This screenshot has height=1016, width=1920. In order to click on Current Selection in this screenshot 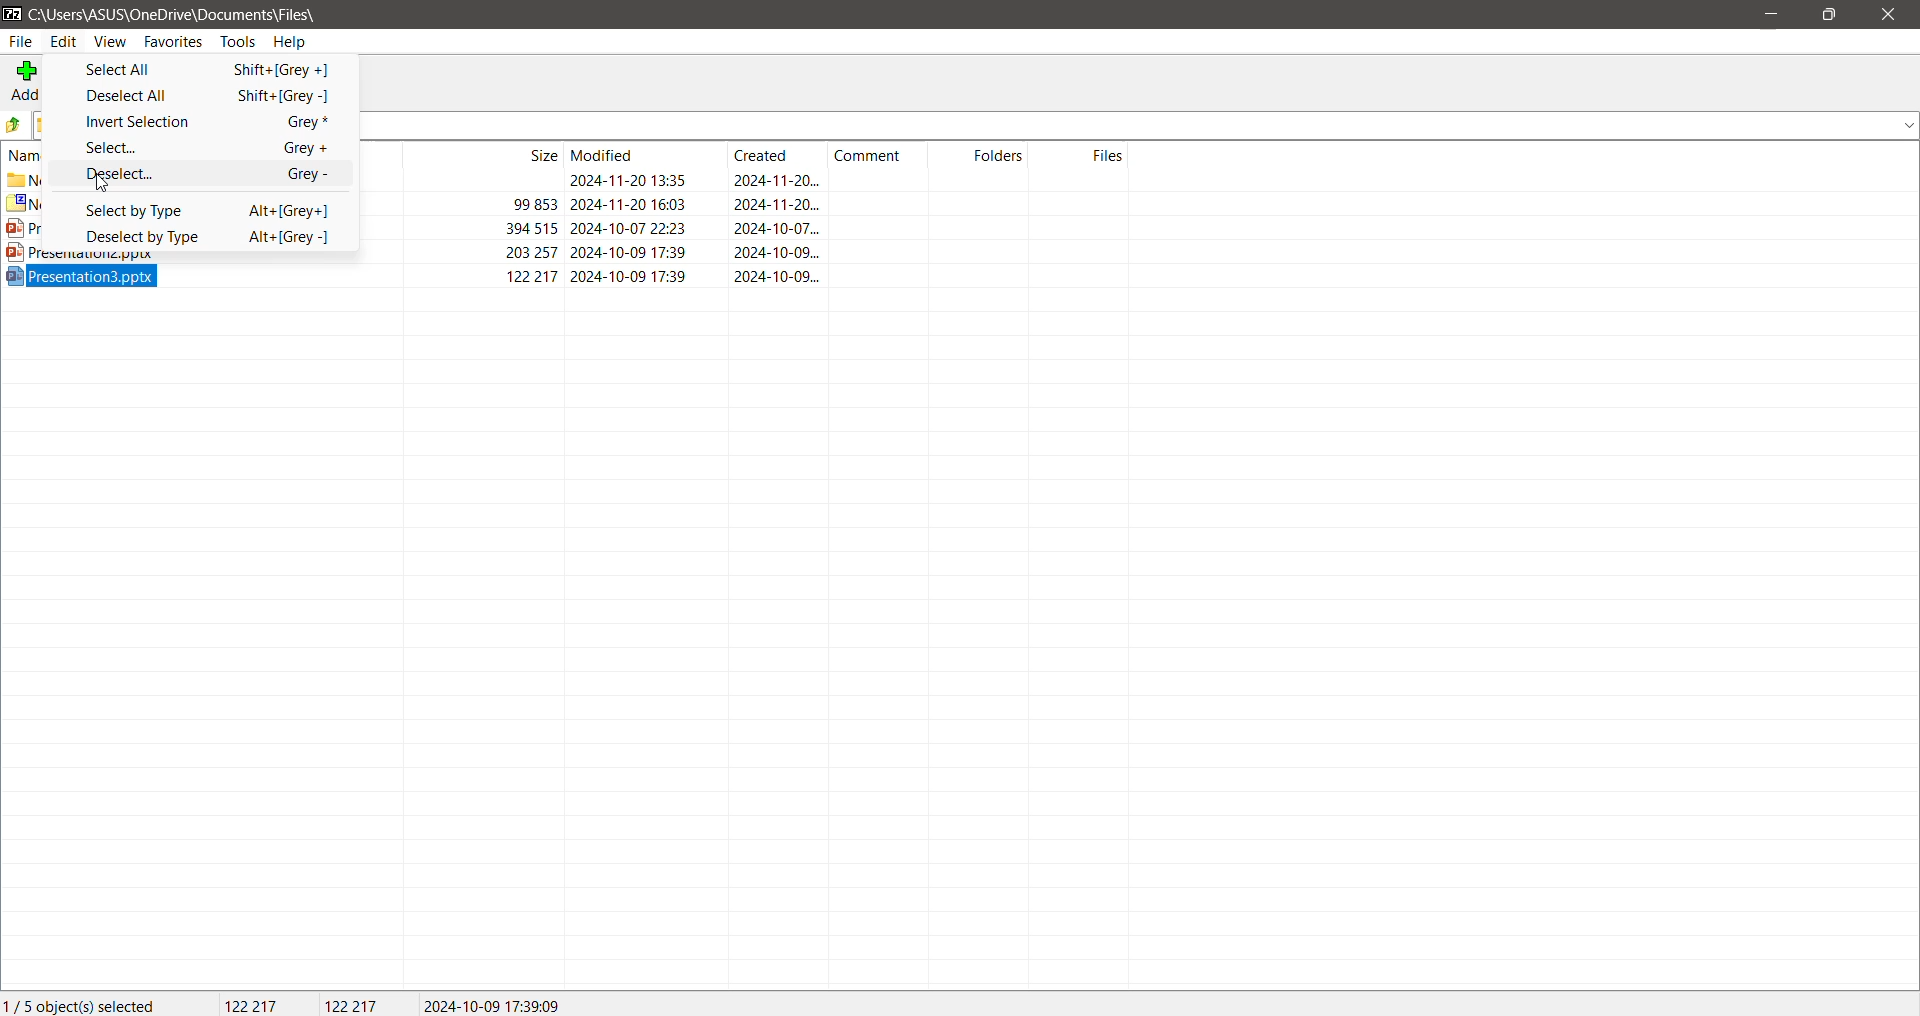, I will do `click(85, 1004)`.